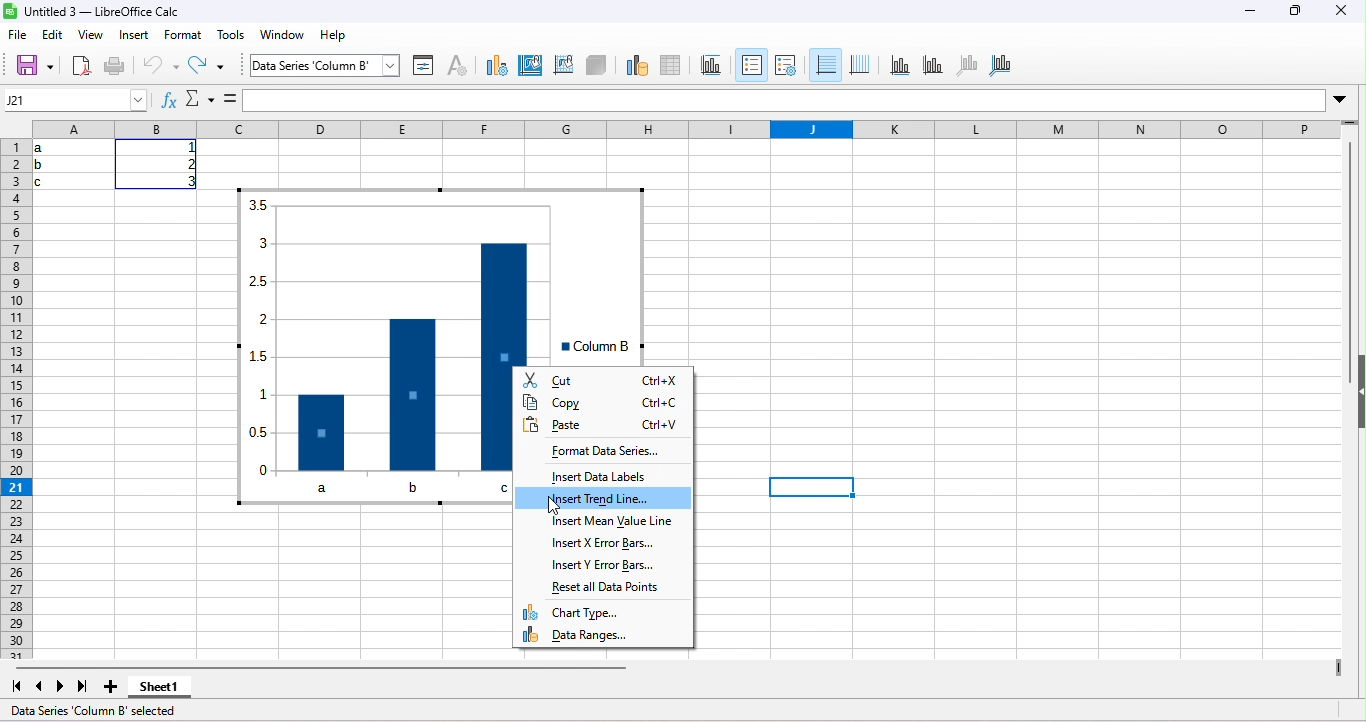 The image size is (1366, 722). What do you see at coordinates (1345, 14) in the screenshot?
I see `close` at bounding box center [1345, 14].